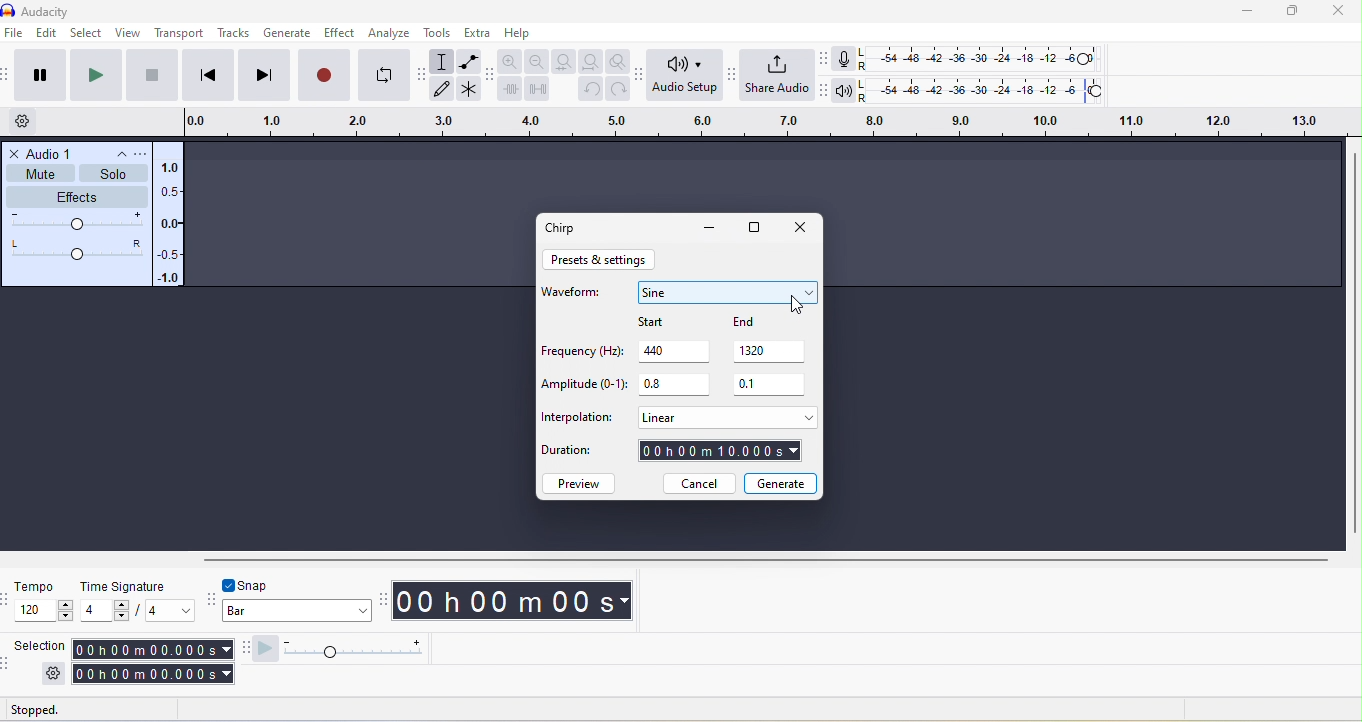 This screenshot has width=1362, height=722. I want to click on 00 h 00 m 10.000 s, so click(721, 452).